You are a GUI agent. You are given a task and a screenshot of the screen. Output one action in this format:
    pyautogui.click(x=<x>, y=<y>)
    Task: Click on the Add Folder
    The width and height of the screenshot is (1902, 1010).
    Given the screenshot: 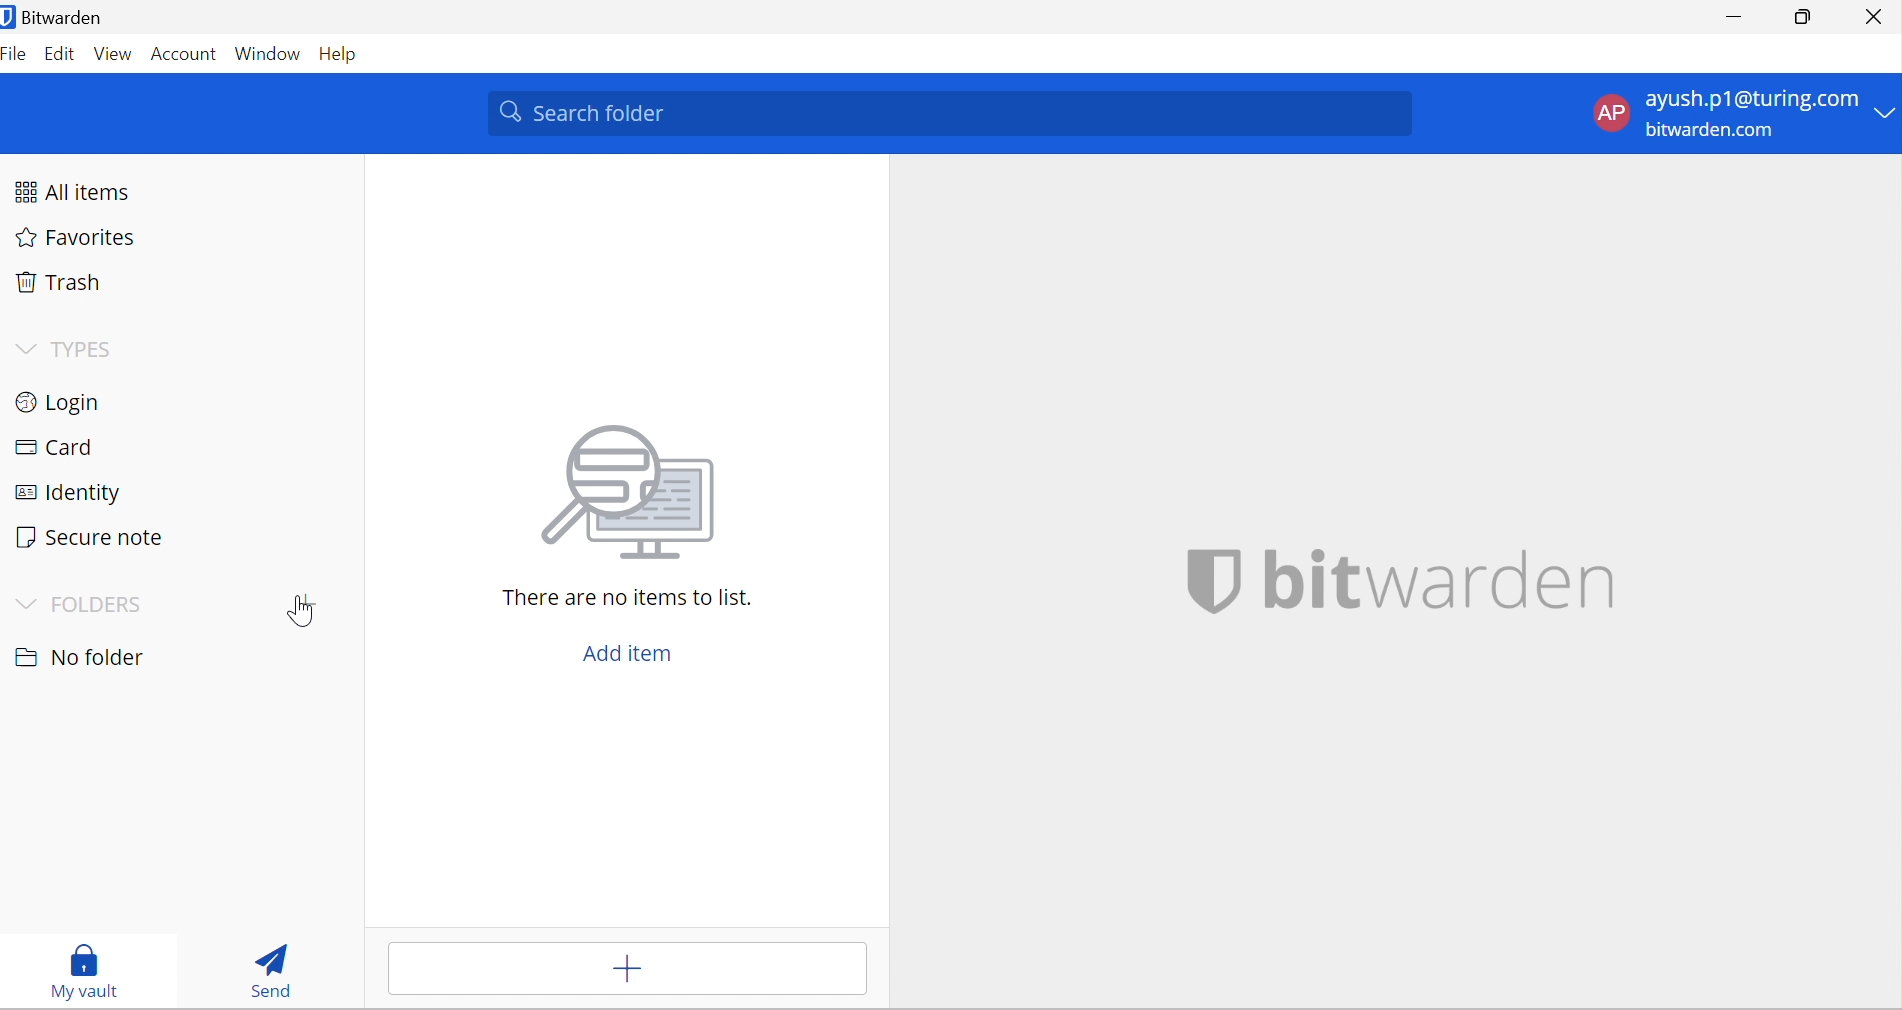 What is the action you would take?
    pyautogui.click(x=304, y=615)
    